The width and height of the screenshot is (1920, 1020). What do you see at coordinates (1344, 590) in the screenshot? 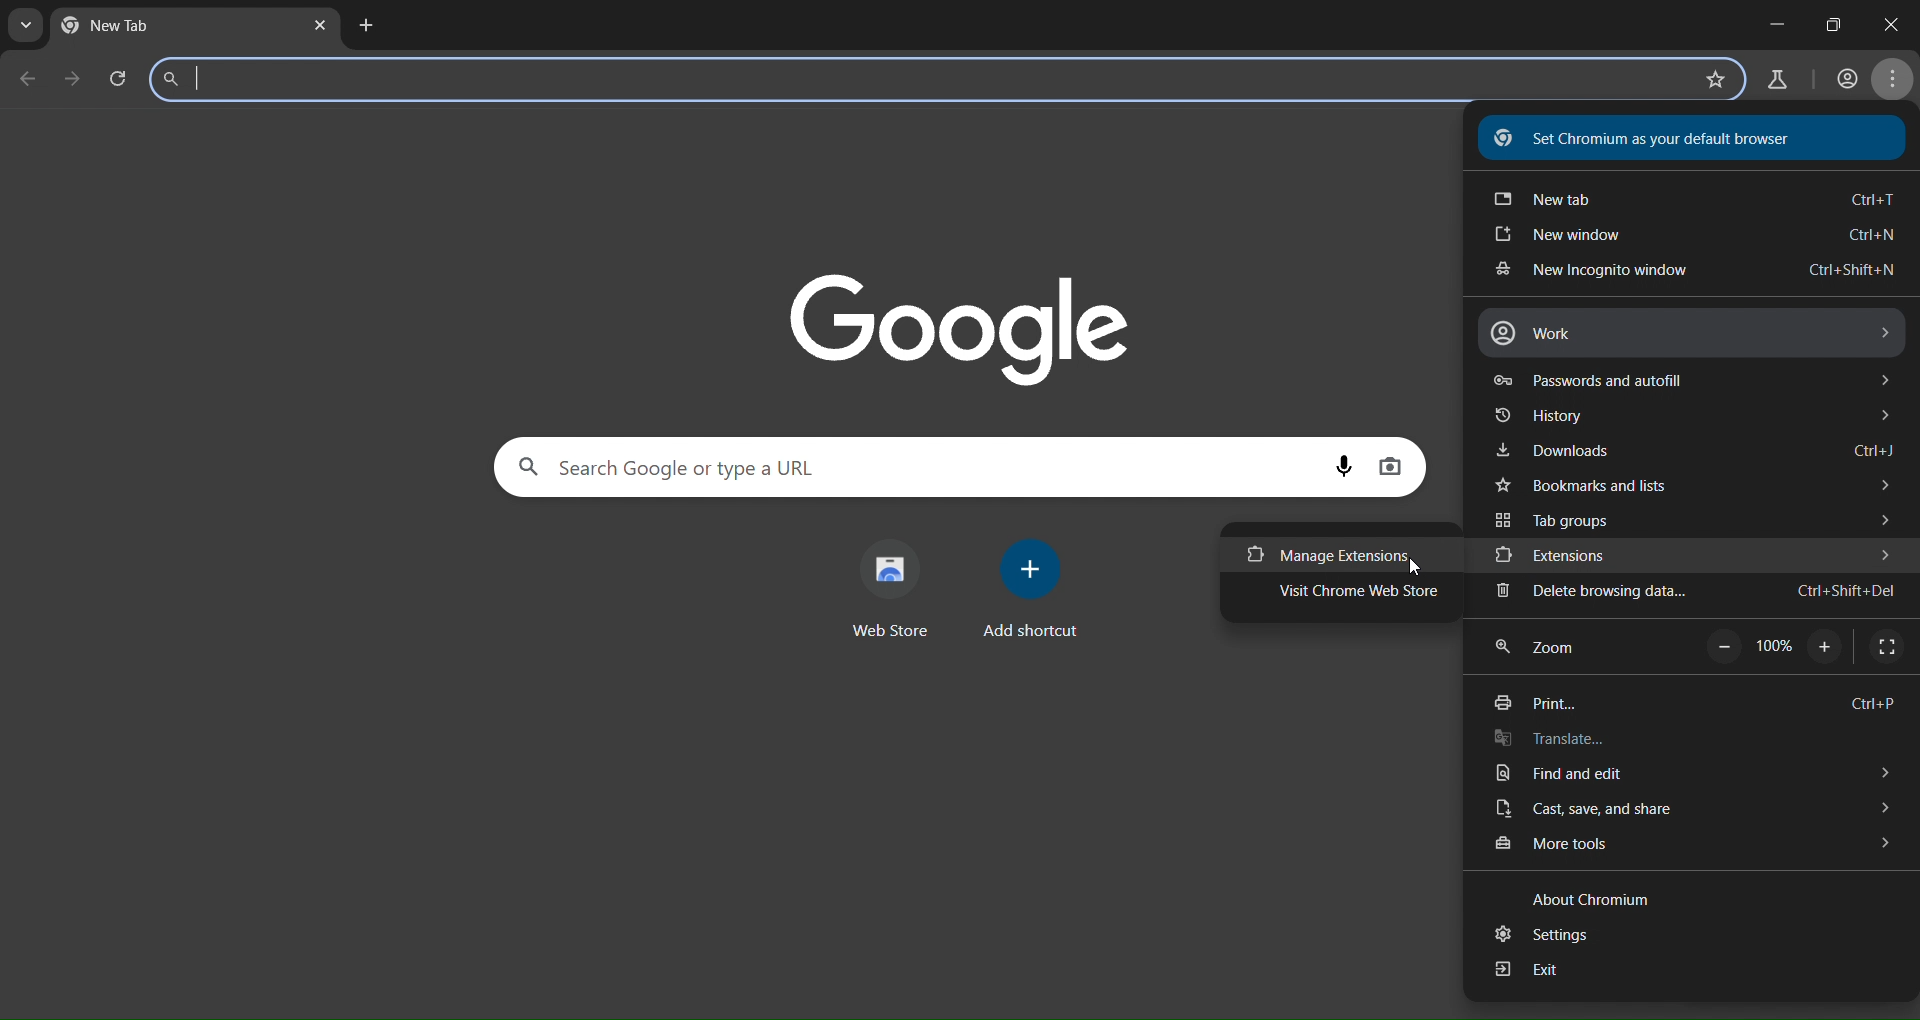
I see `visit chrome web store` at bounding box center [1344, 590].